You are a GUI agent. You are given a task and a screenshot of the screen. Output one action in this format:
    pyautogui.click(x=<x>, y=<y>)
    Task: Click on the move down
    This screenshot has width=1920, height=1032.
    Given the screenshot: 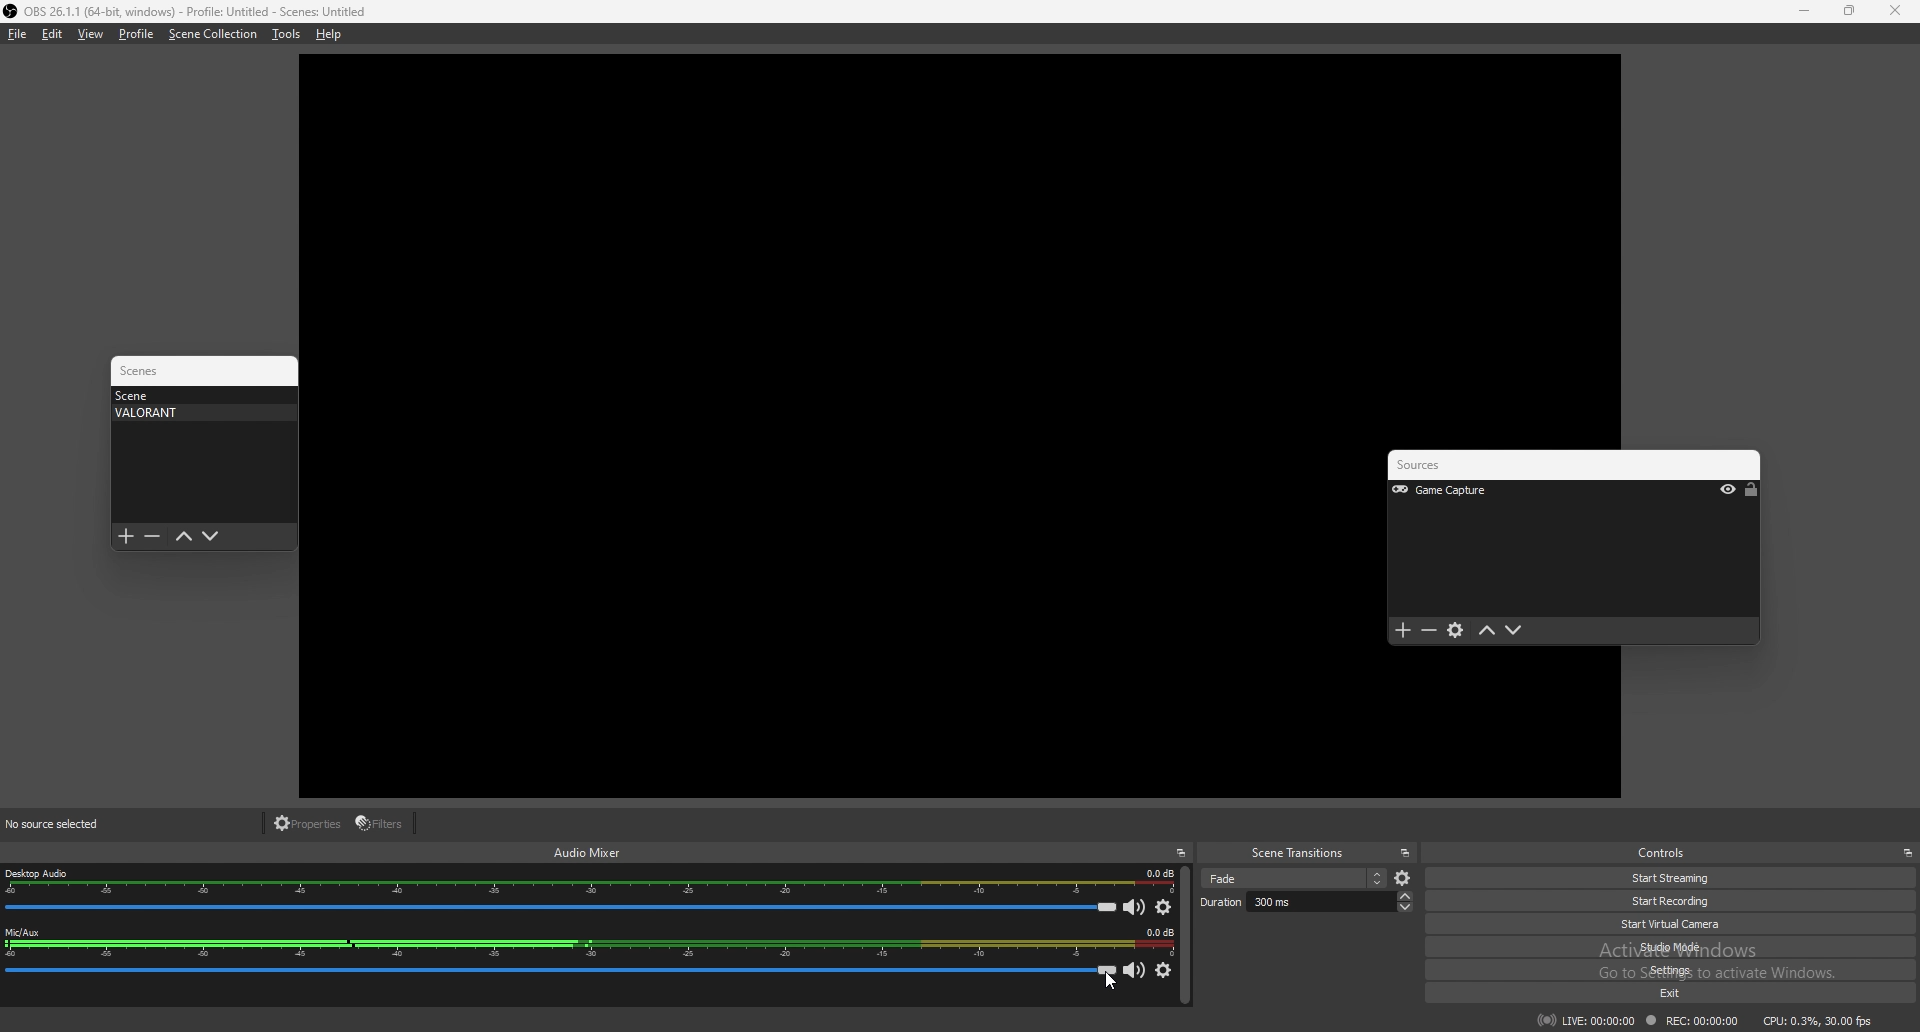 What is the action you would take?
    pyautogui.click(x=1514, y=631)
    